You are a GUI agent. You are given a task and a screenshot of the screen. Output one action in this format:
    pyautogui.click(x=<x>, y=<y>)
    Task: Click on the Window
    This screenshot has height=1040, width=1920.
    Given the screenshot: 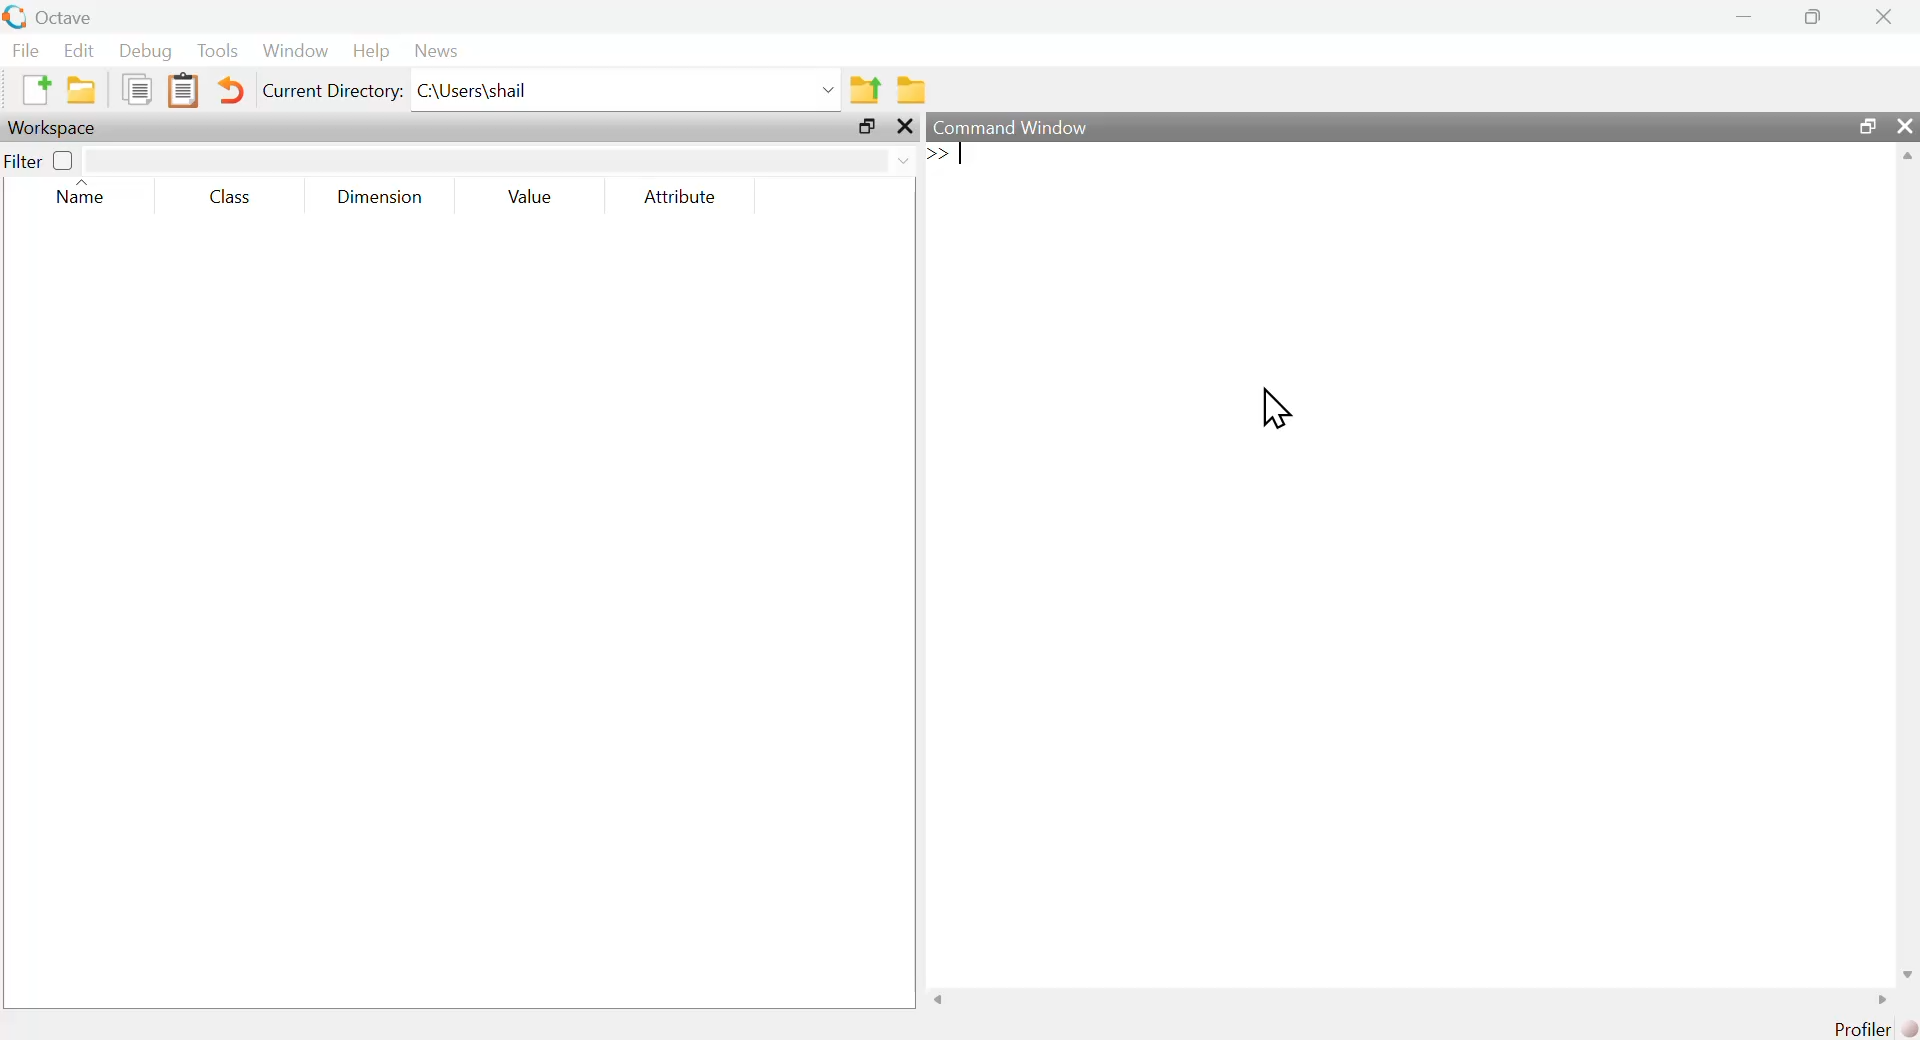 What is the action you would take?
    pyautogui.click(x=295, y=51)
    